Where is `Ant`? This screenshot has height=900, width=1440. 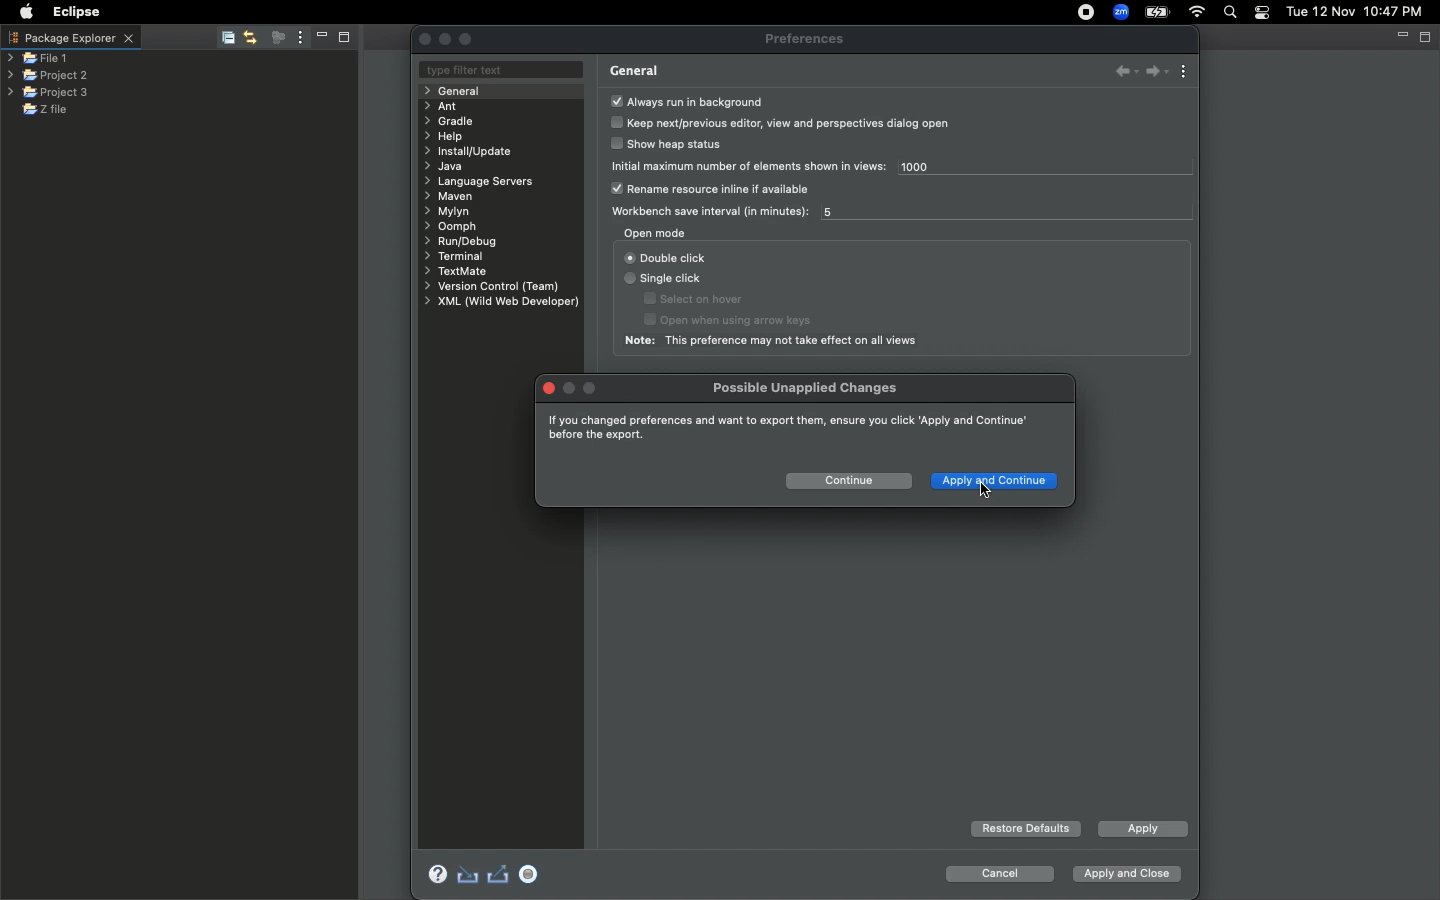 Ant is located at coordinates (442, 106).